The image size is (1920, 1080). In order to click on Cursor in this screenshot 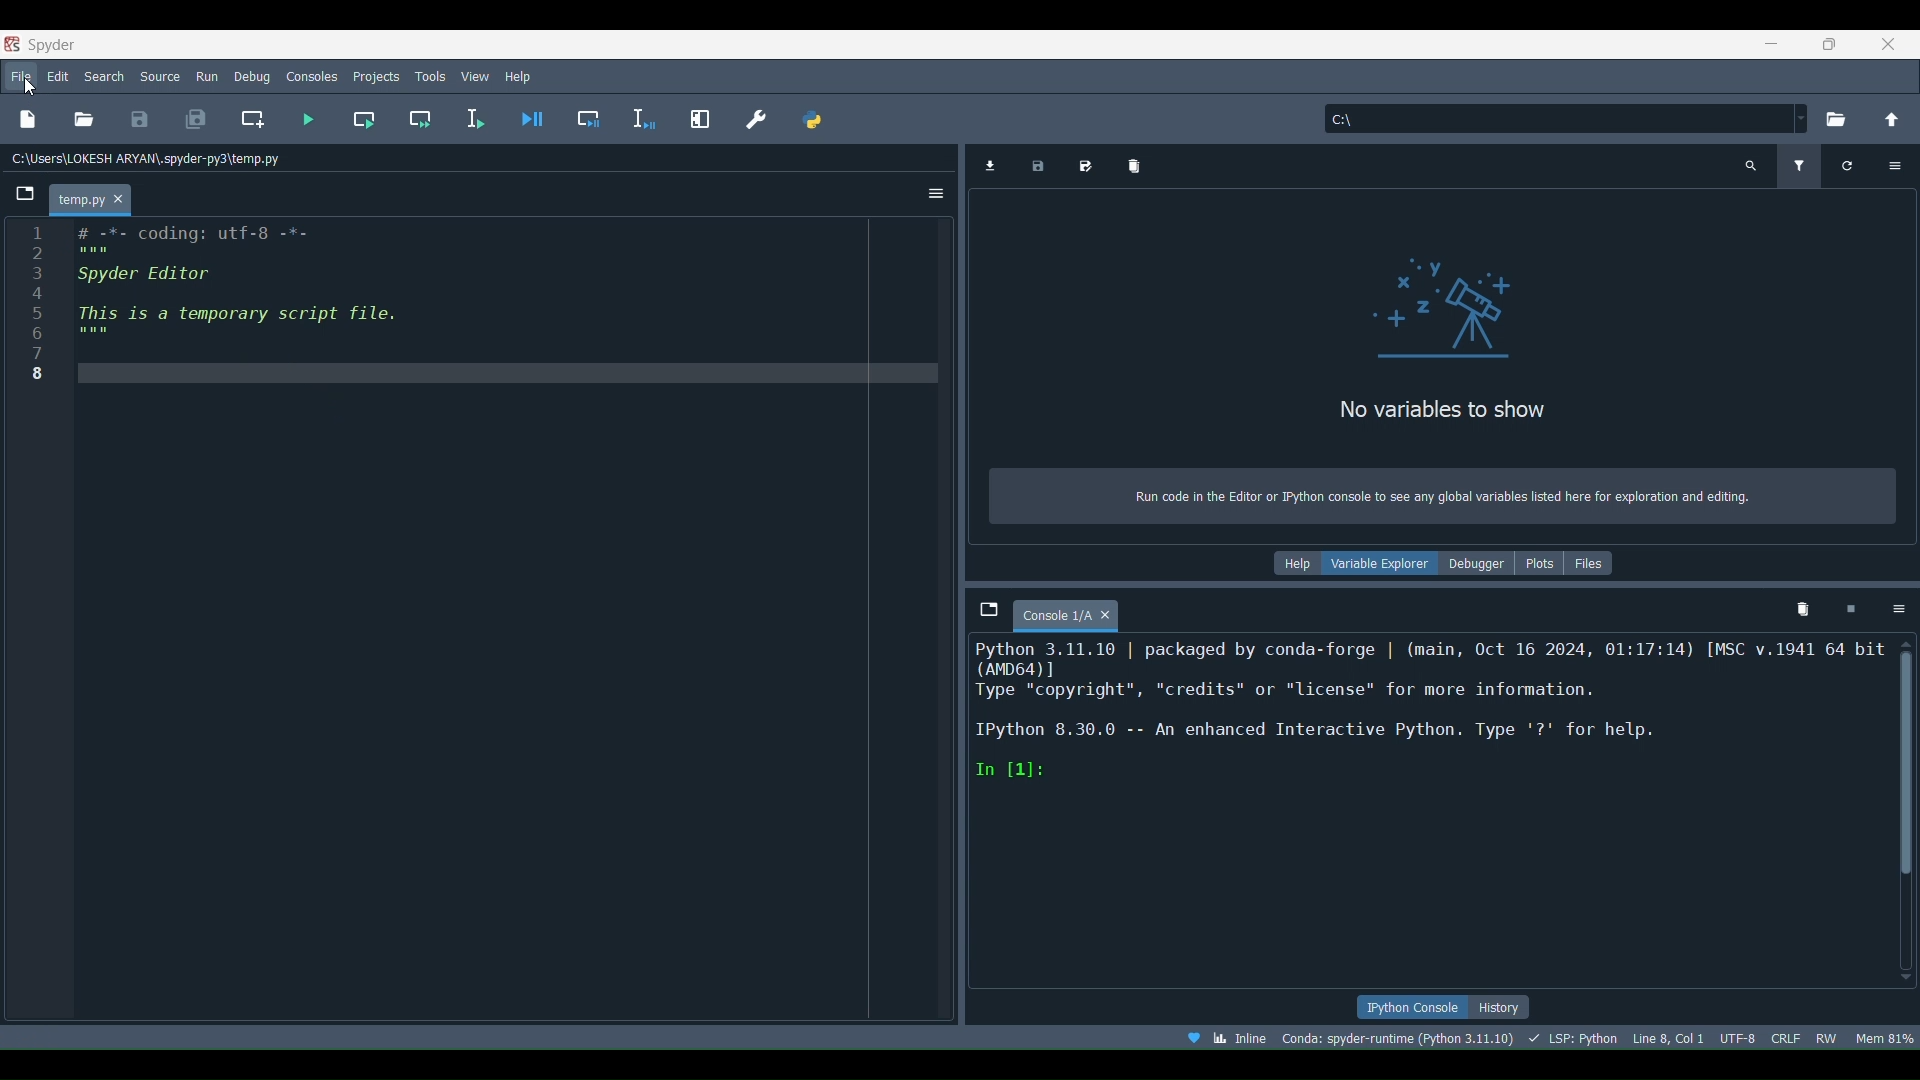, I will do `click(31, 88)`.